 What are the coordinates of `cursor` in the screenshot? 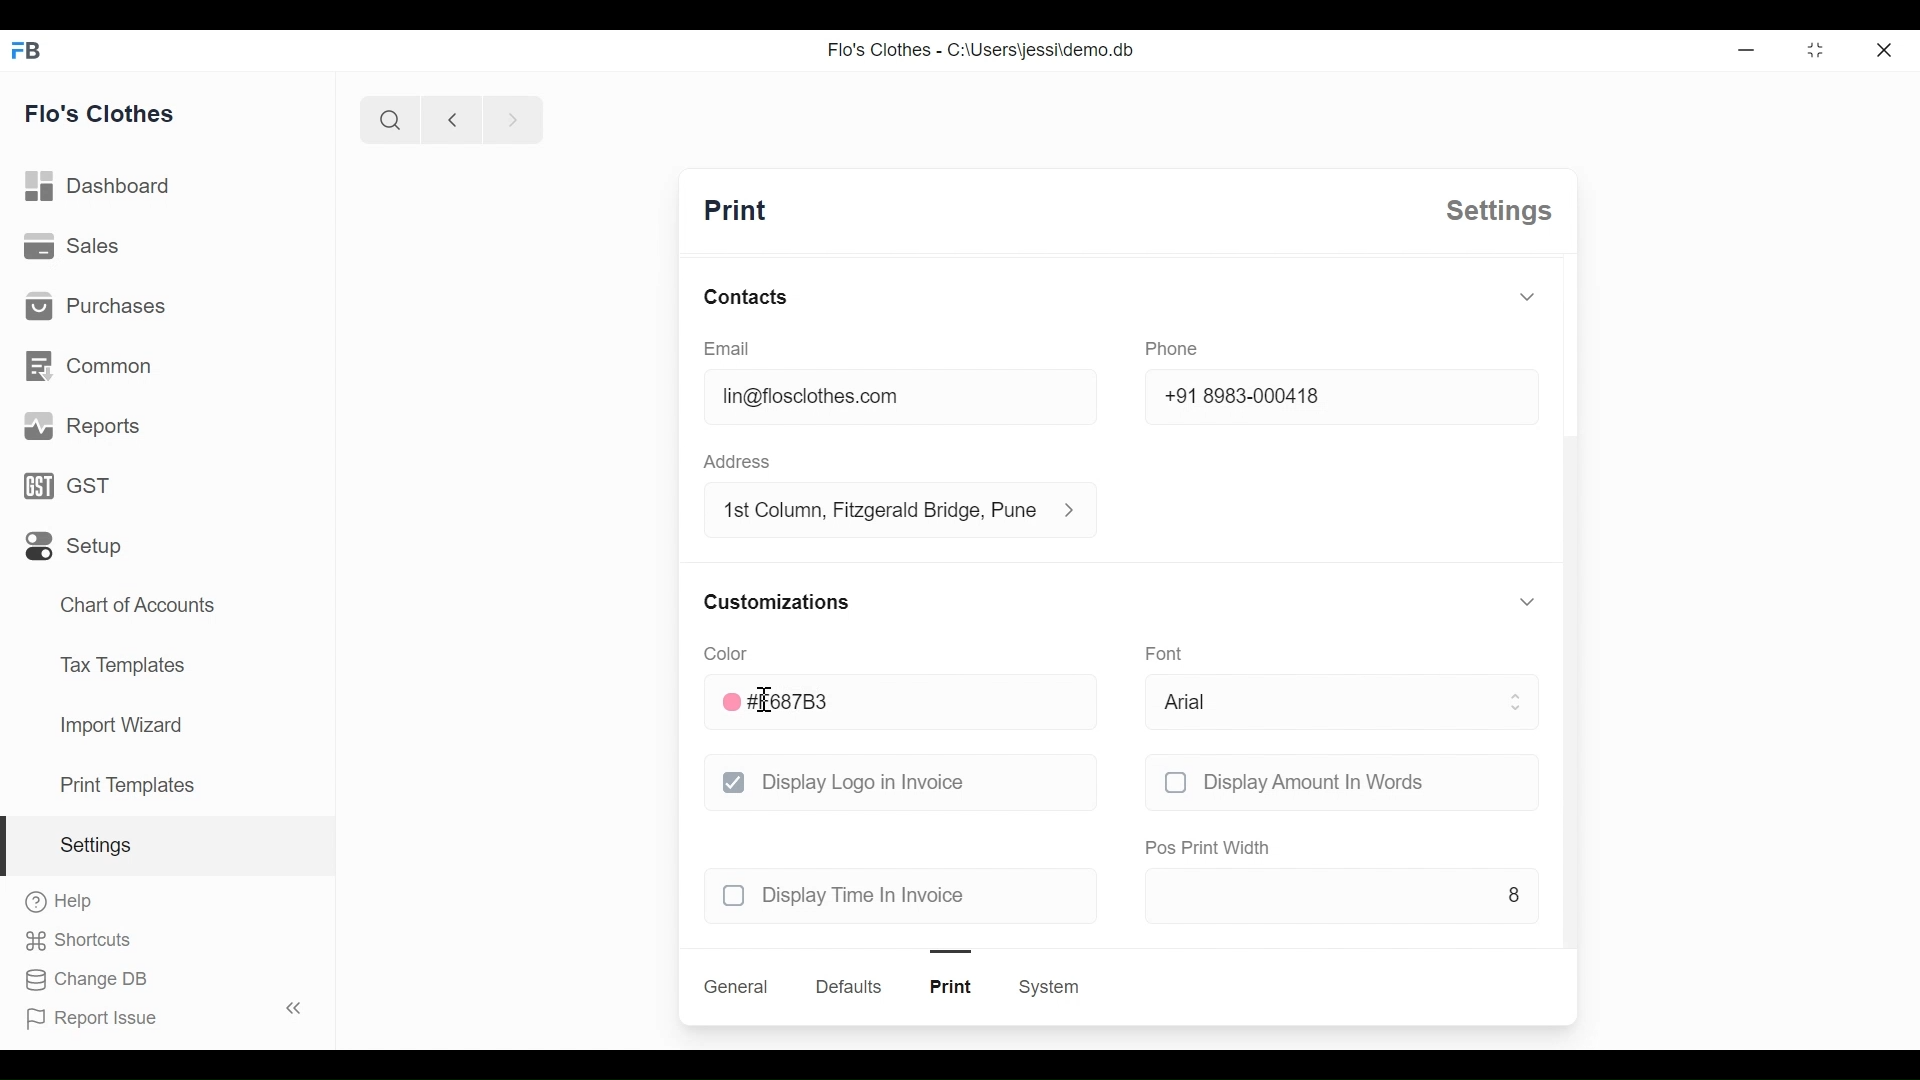 It's located at (764, 698).